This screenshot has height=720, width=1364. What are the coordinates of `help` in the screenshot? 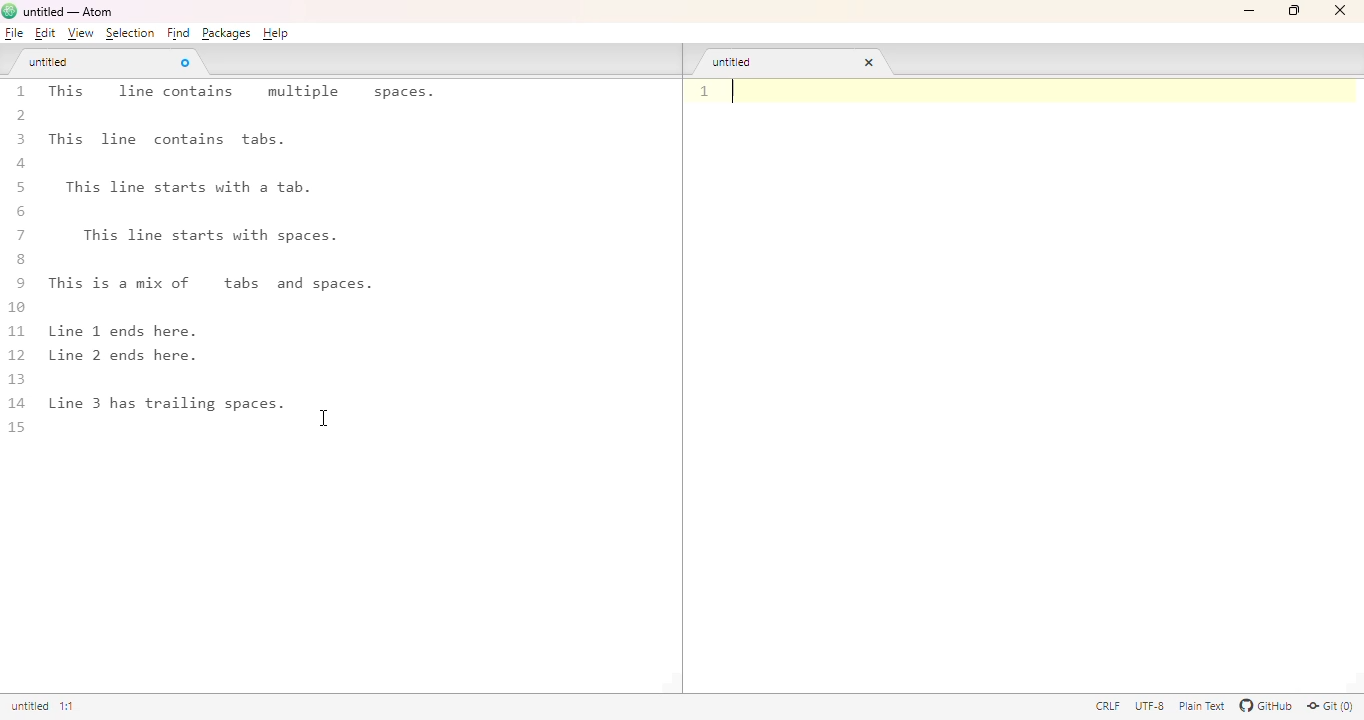 It's located at (277, 33).